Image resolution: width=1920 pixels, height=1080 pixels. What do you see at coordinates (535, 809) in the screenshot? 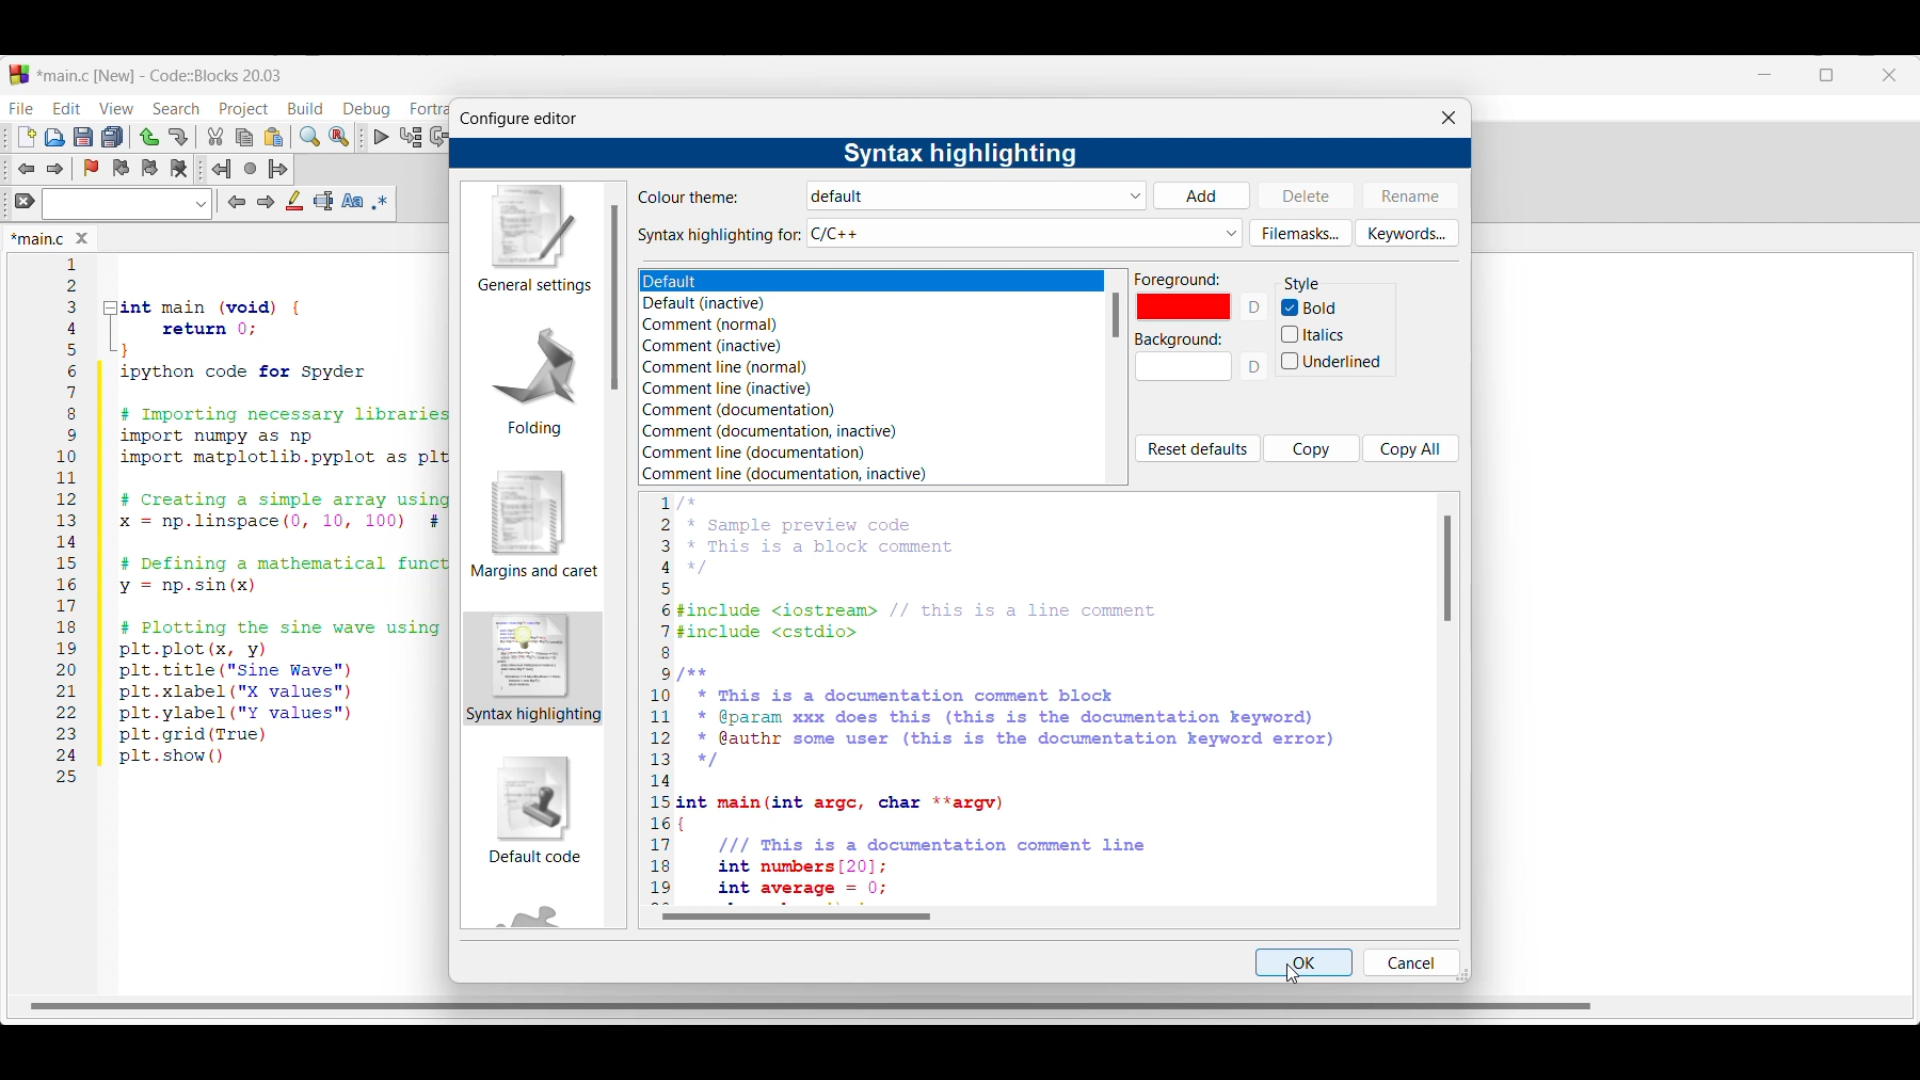
I see `Default code` at bounding box center [535, 809].